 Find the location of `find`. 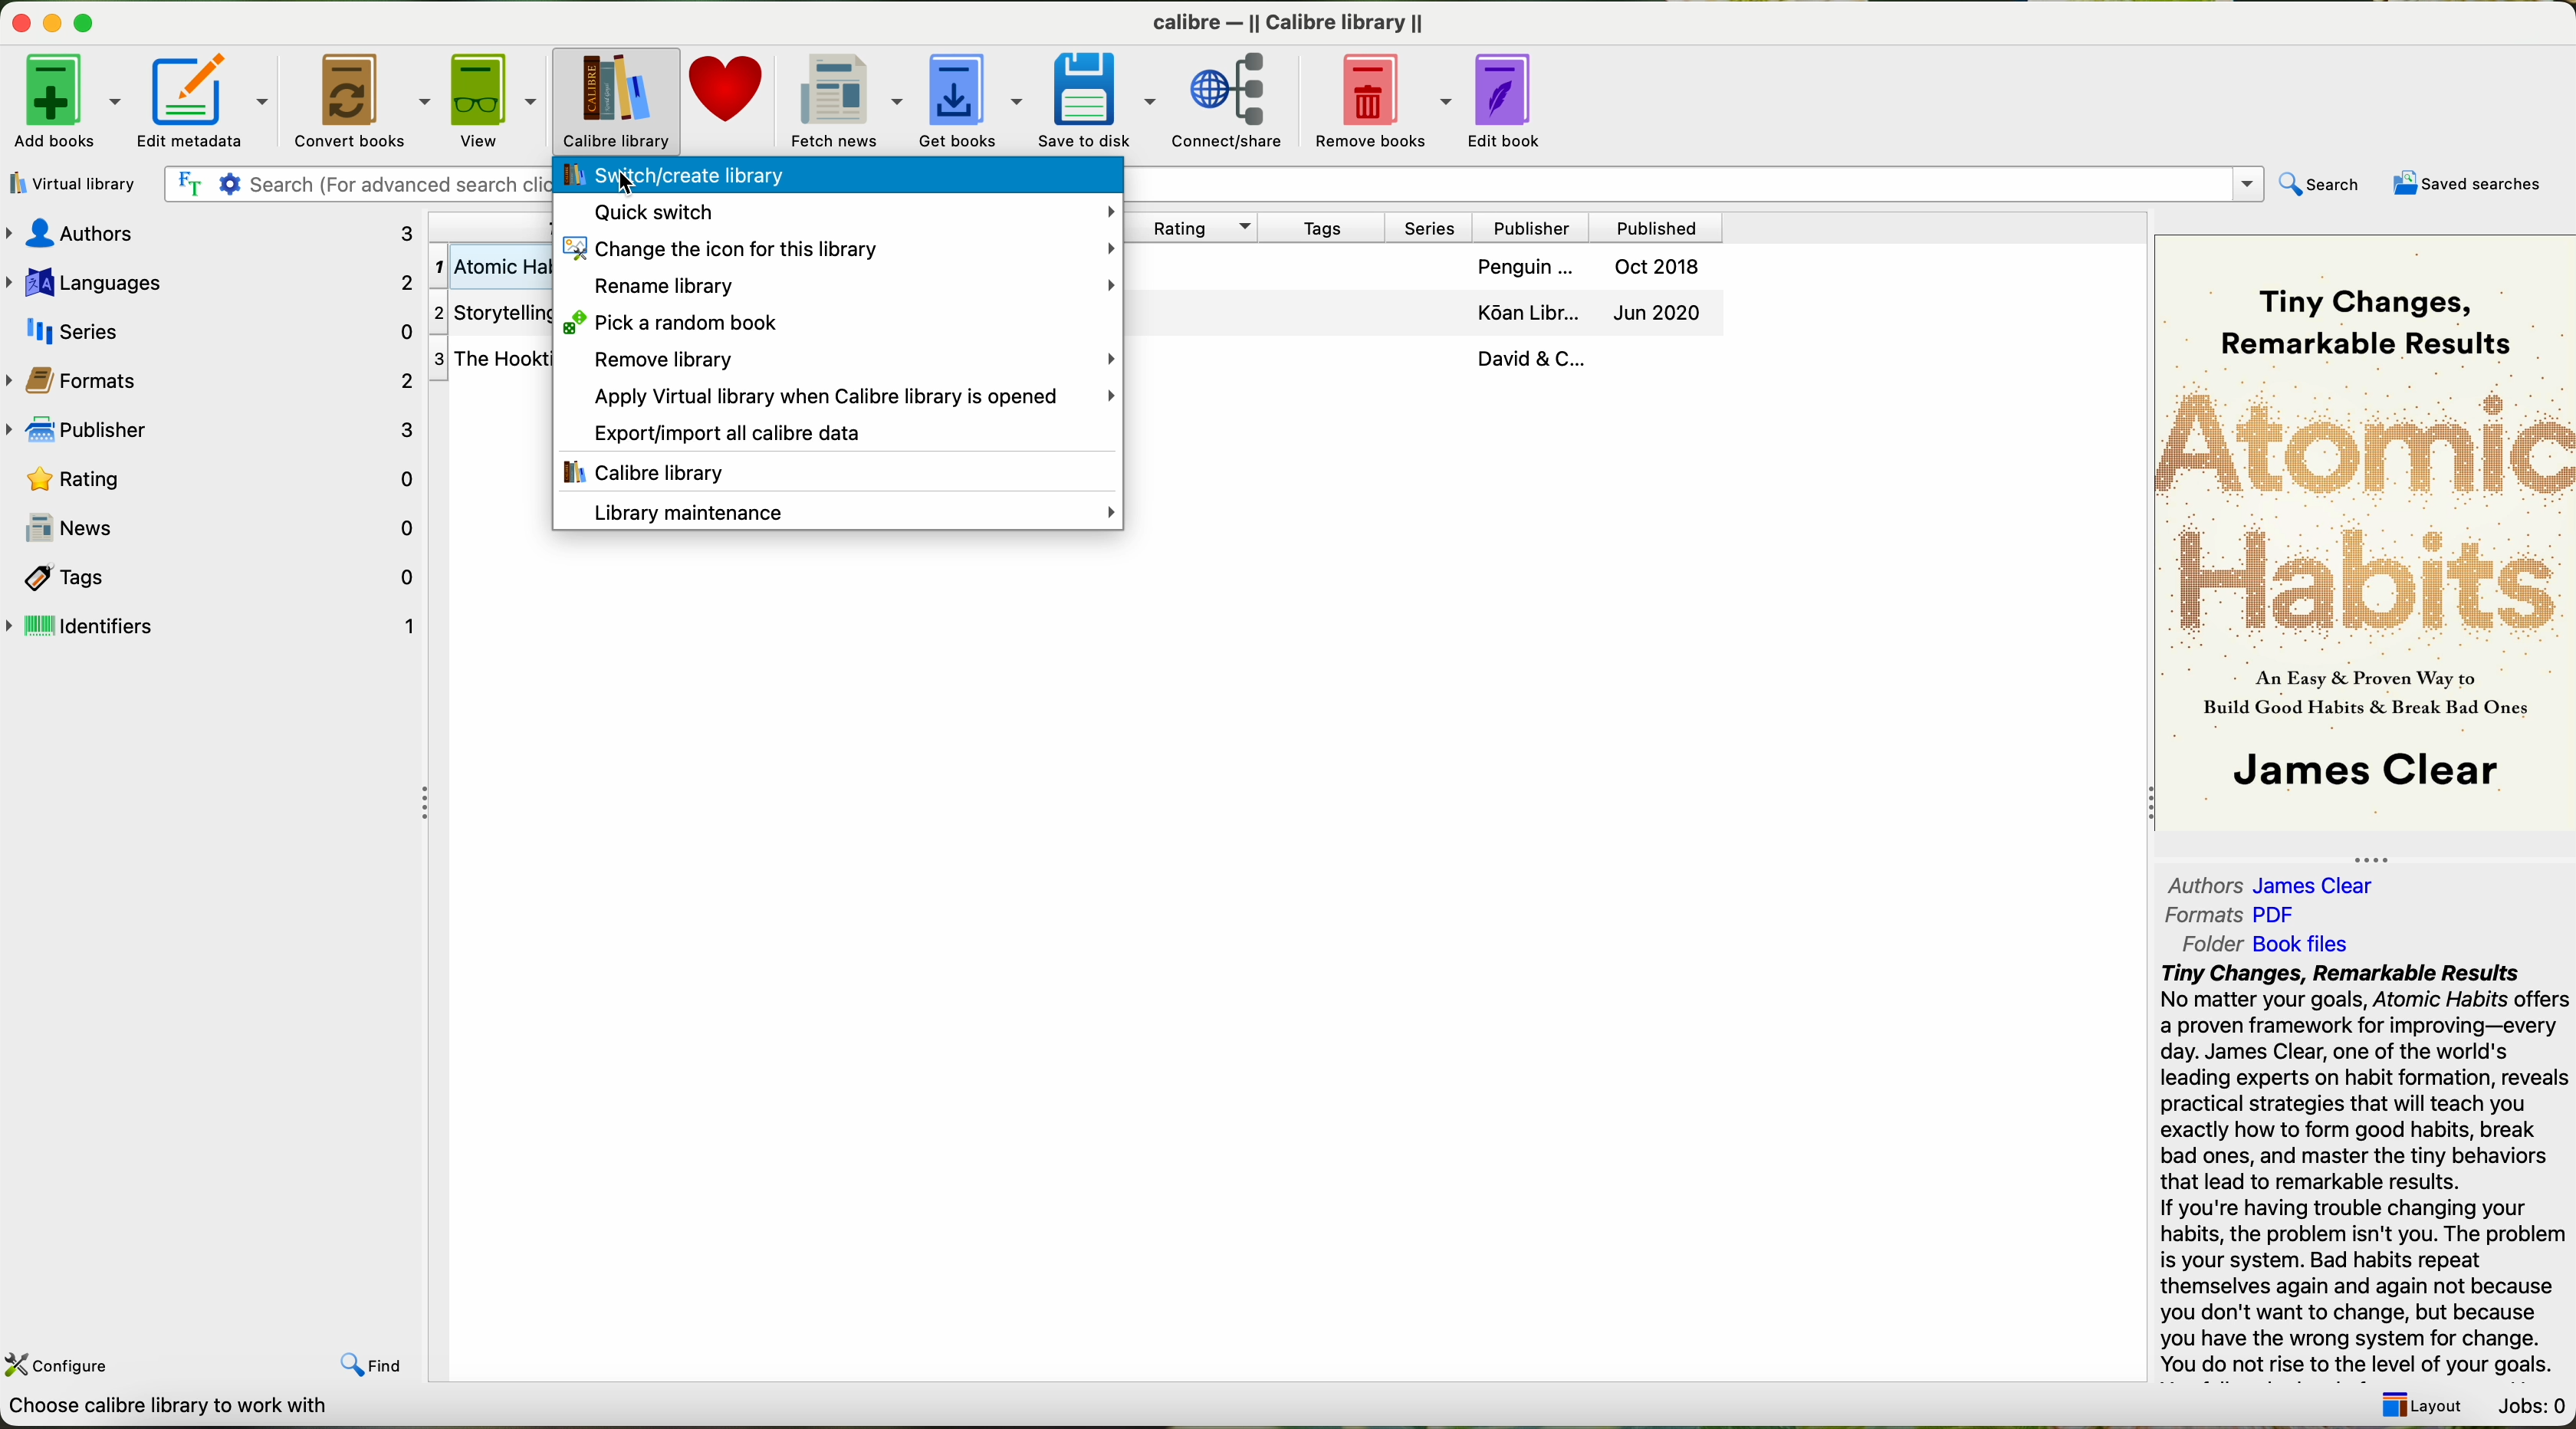

find is located at coordinates (356, 1350).